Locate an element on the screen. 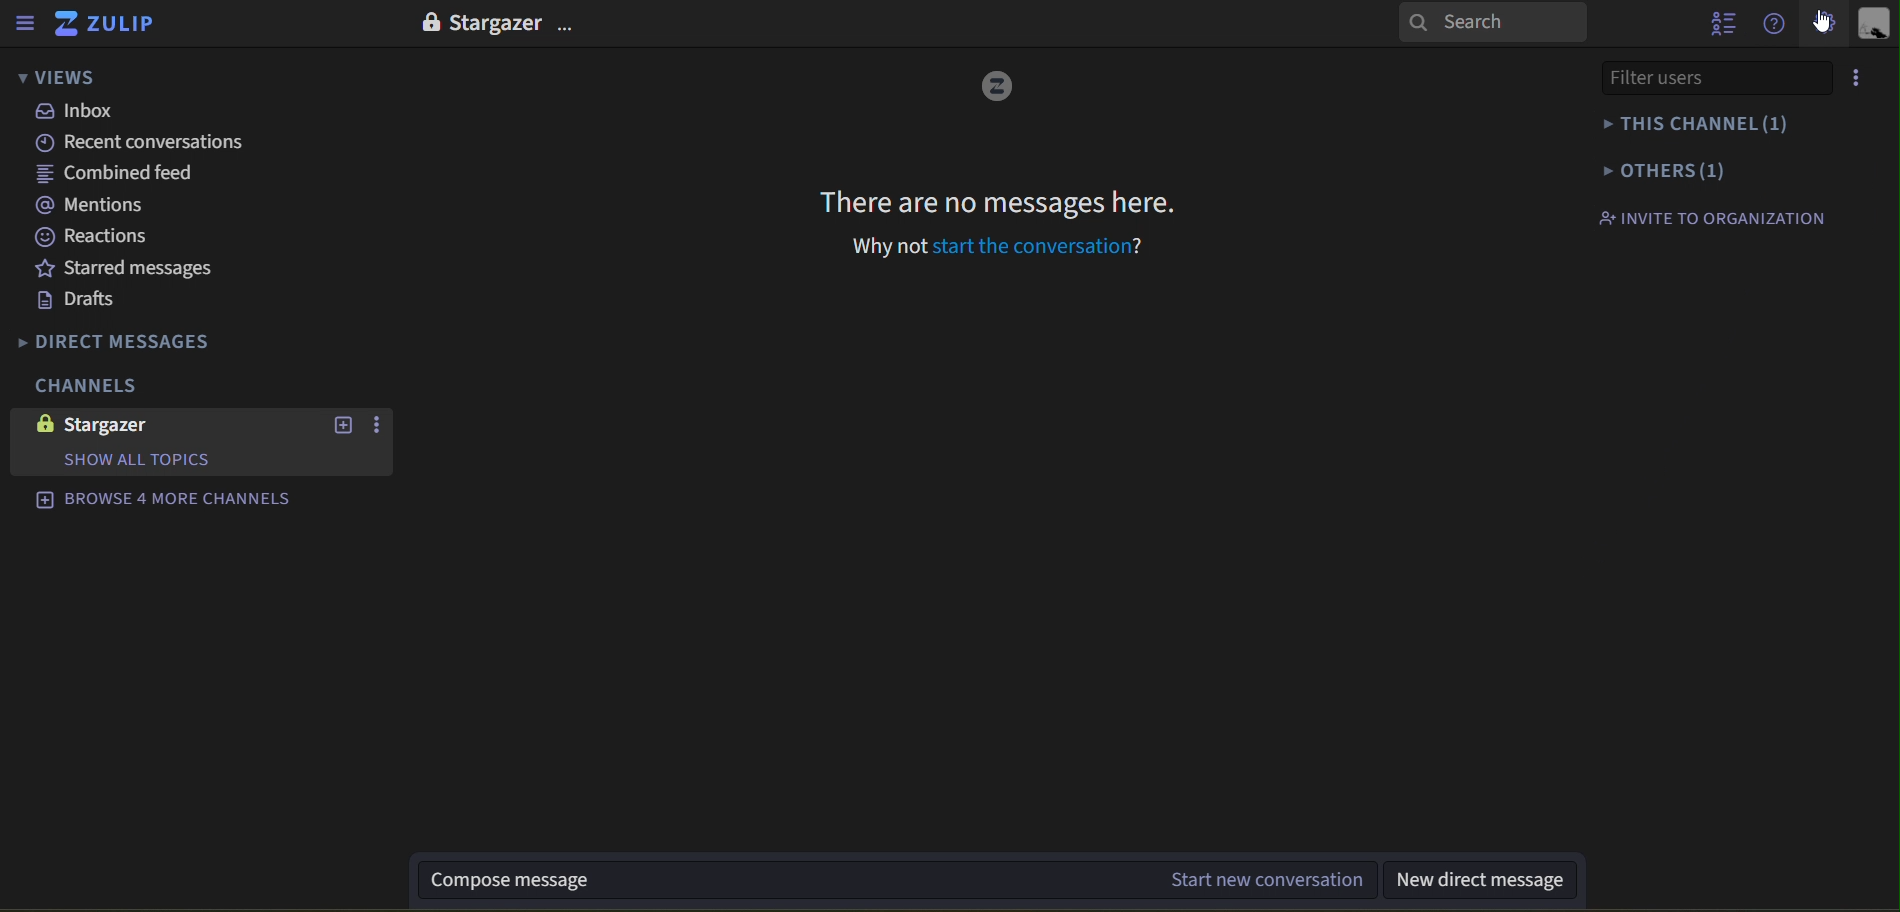 This screenshot has height=912, width=1900. this channel(1) is located at coordinates (1698, 123).